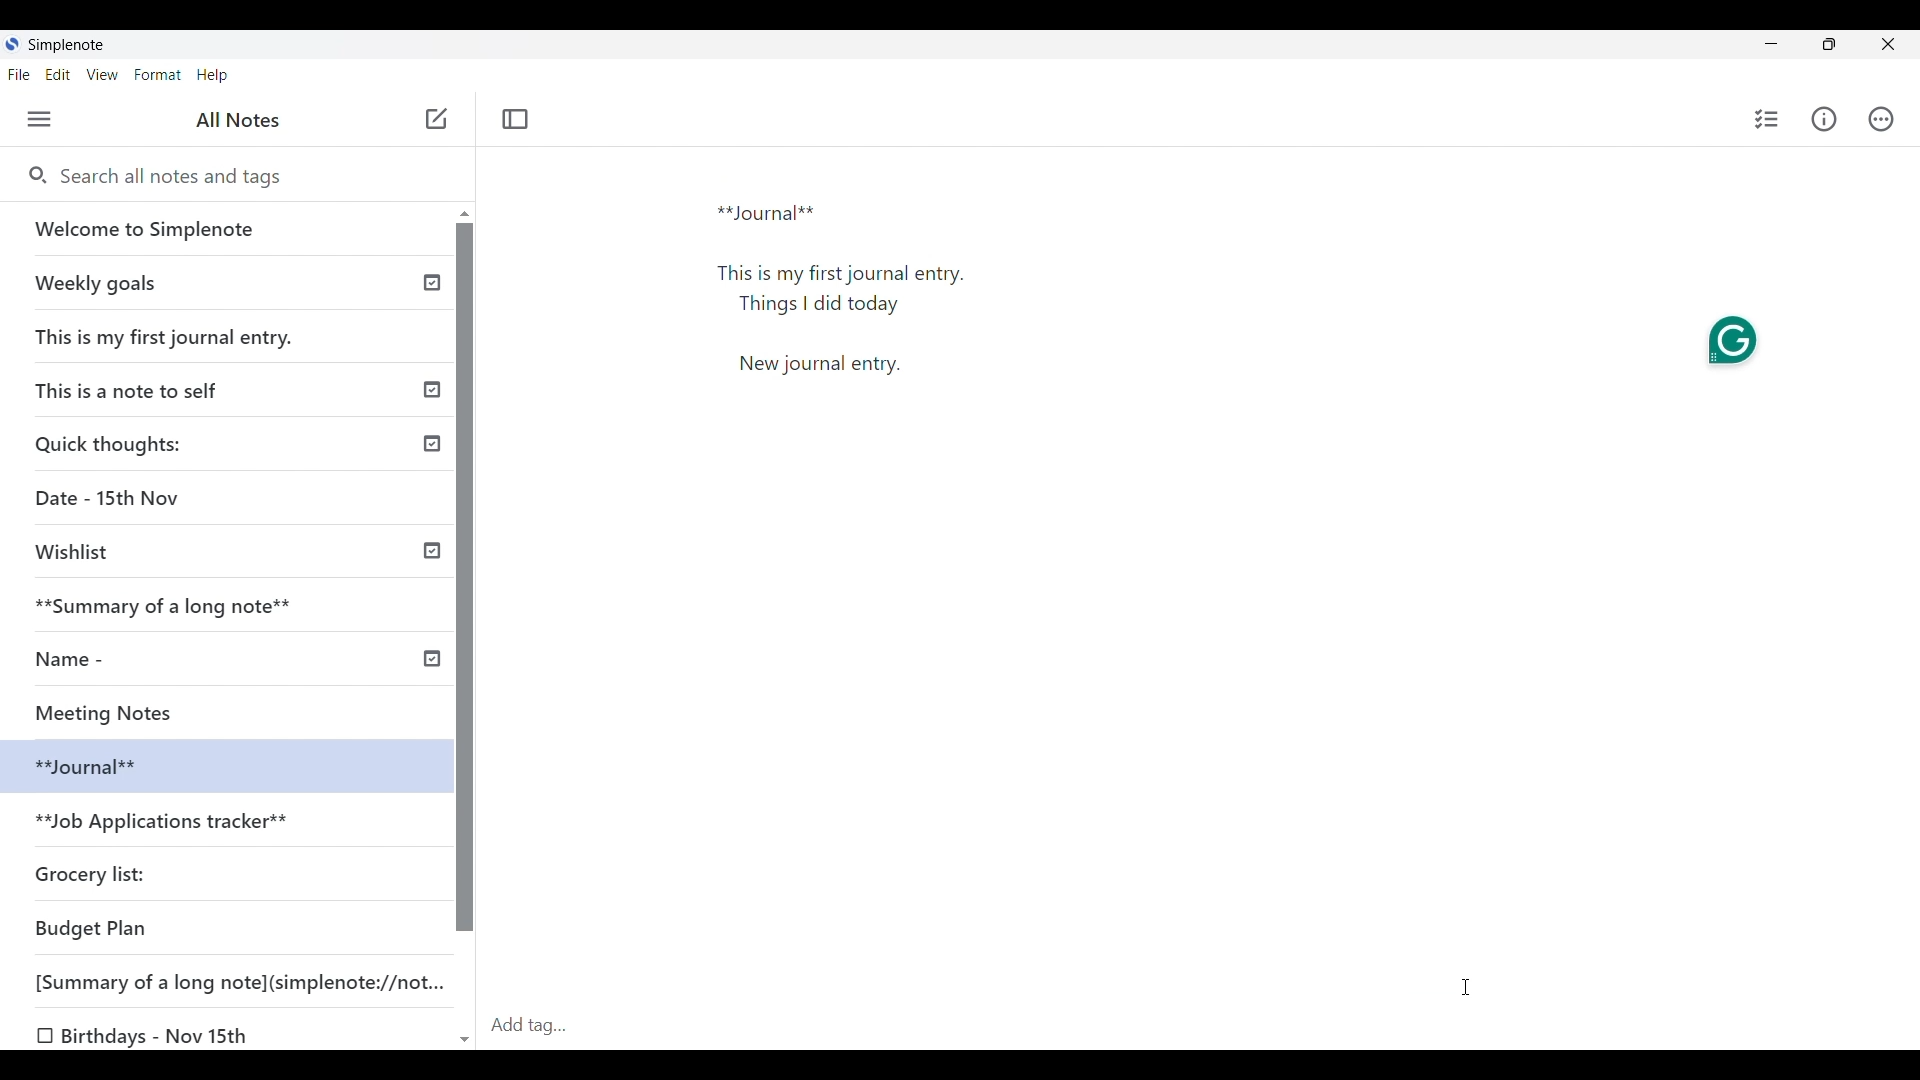  I want to click on Actions, so click(1881, 119).